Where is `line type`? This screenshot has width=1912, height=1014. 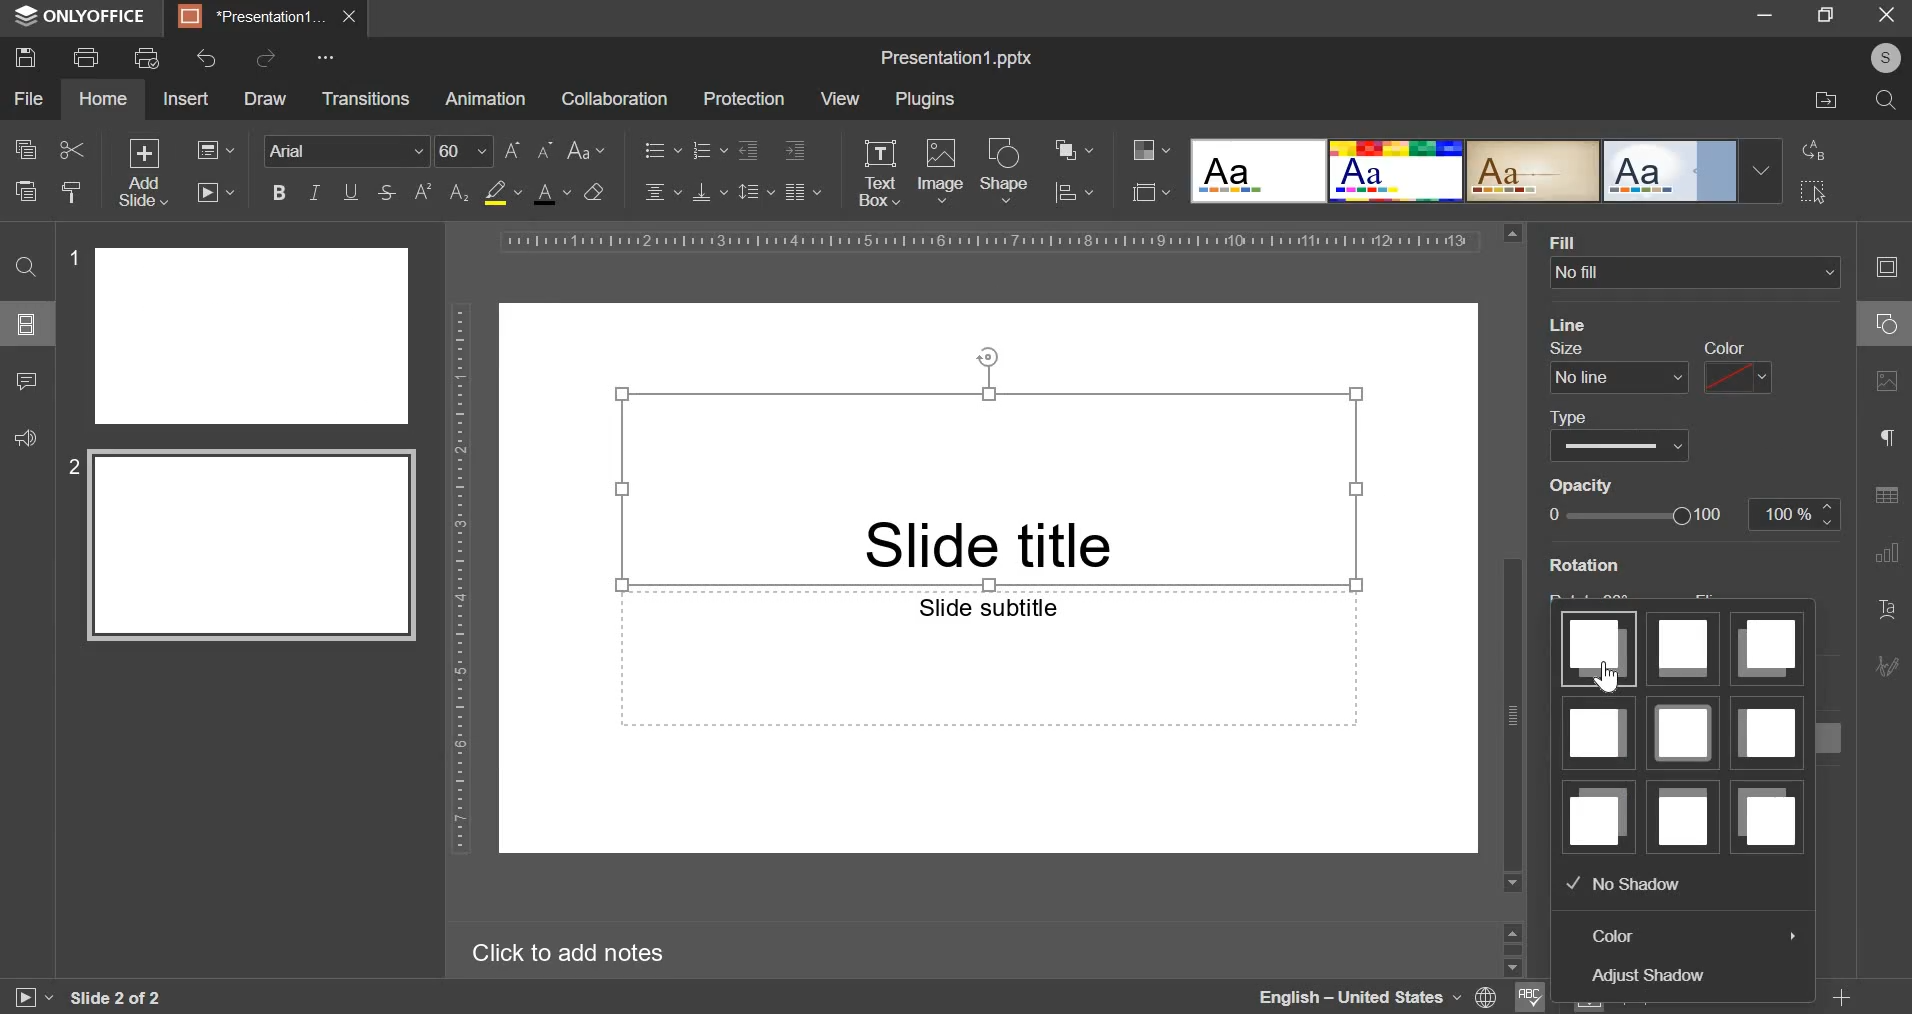
line type is located at coordinates (1618, 435).